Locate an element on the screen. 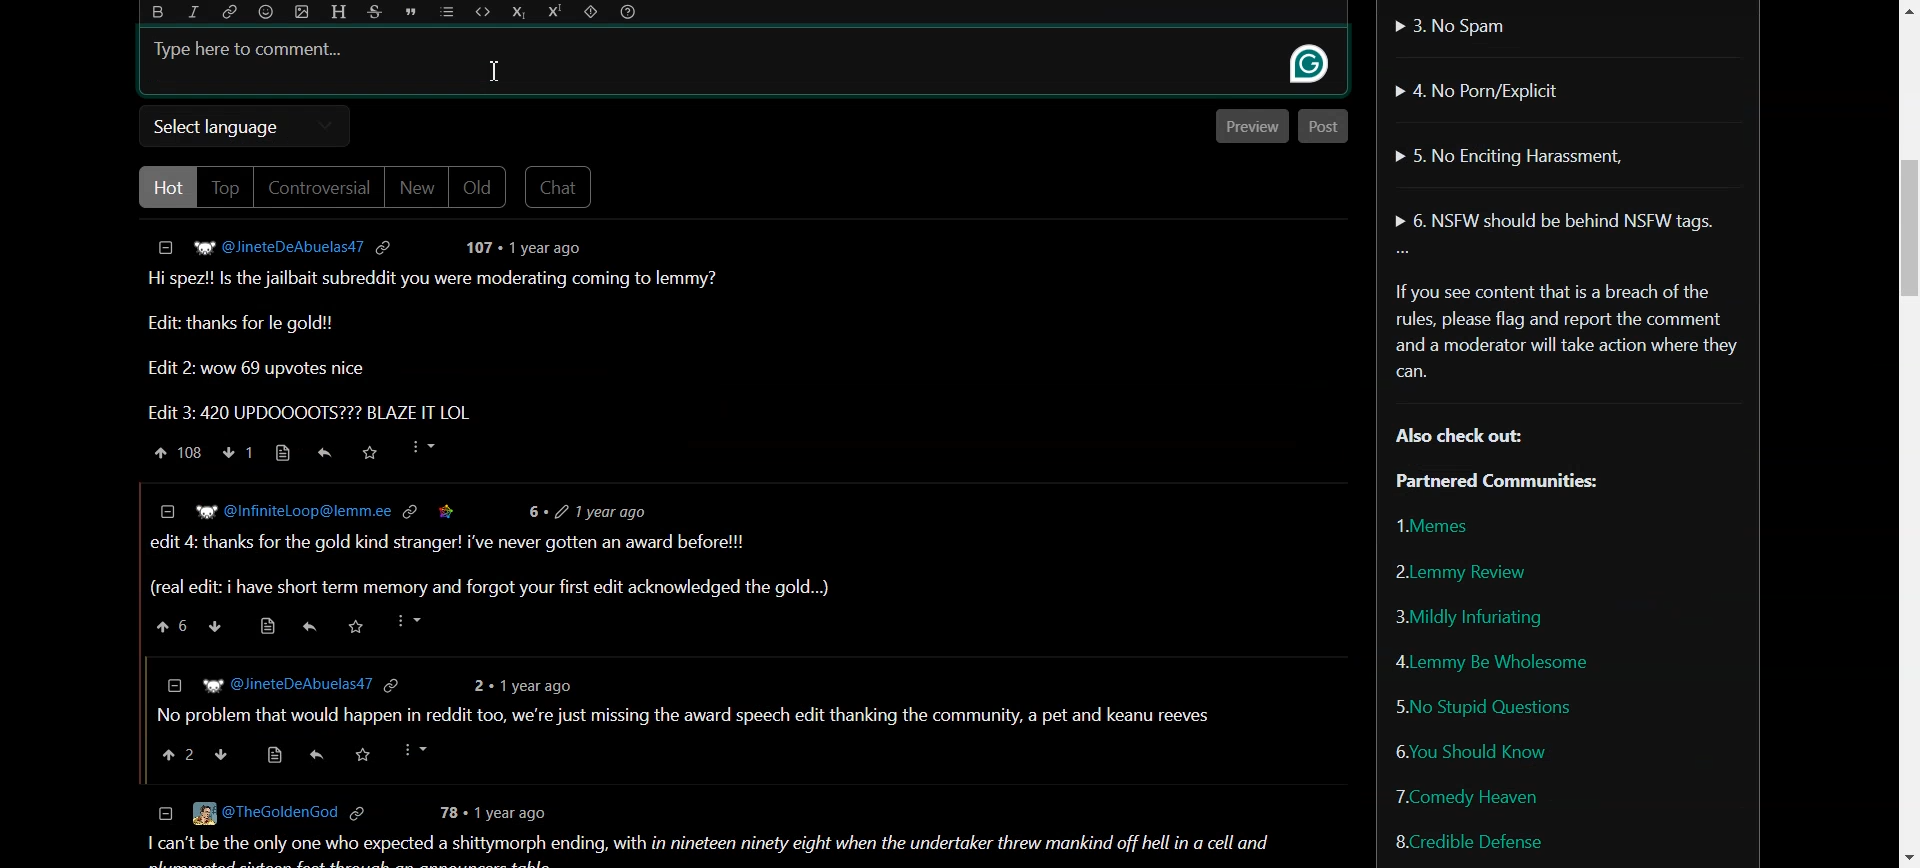  Saved is located at coordinates (372, 453).